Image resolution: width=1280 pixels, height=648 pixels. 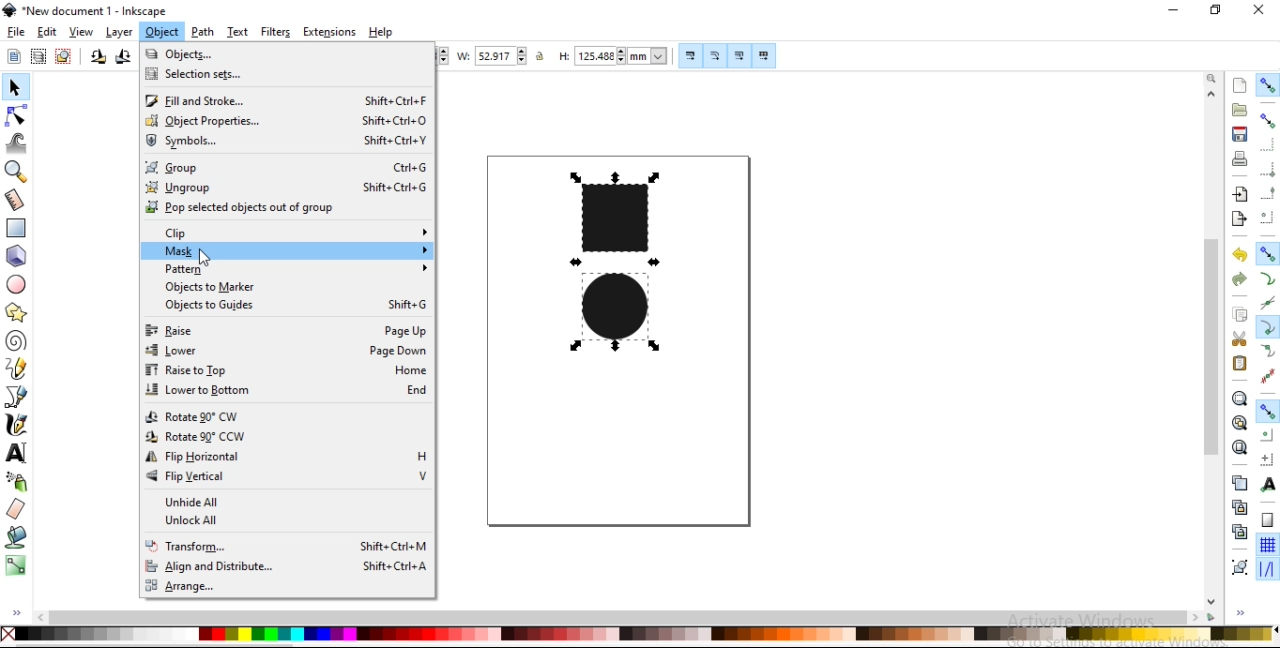 What do you see at coordinates (1266, 569) in the screenshot?
I see `snap guide` at bounding box center [1266, 569].